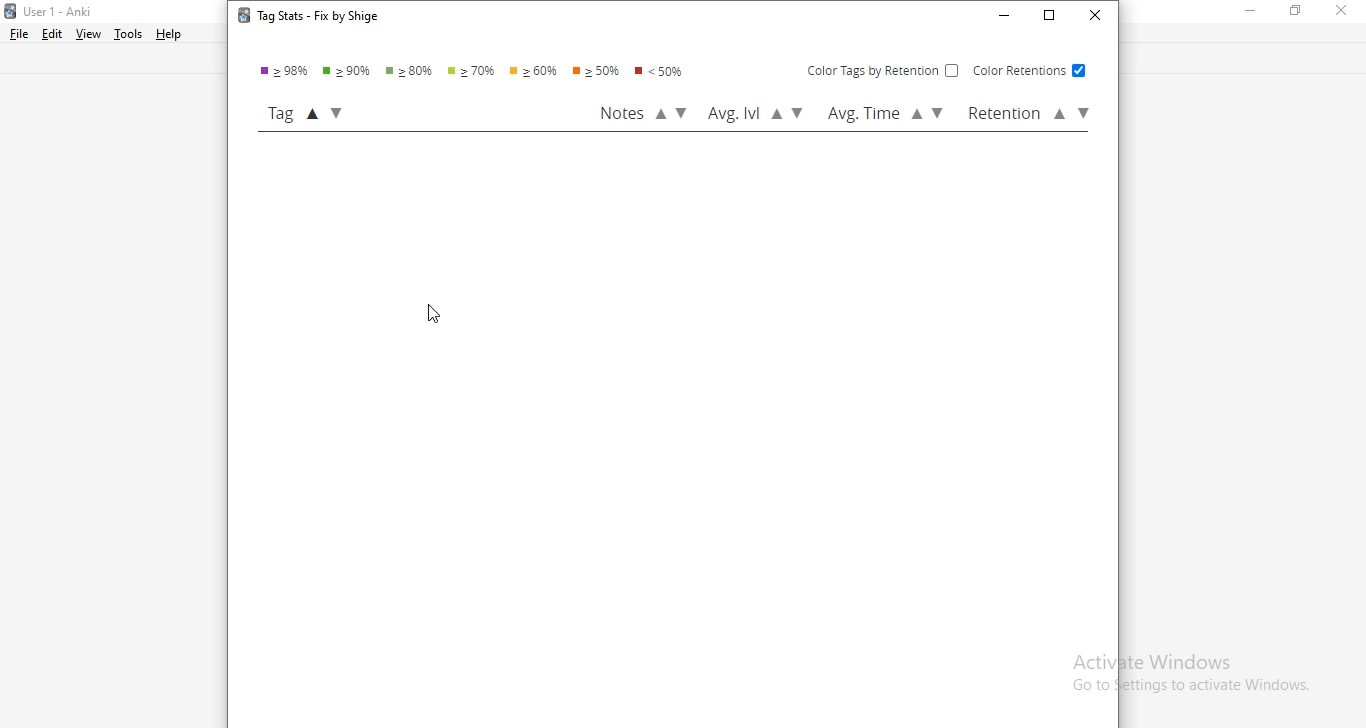 This screenshot has height=728, width=1366. What do you see at coordinates (128, 32) in the screenshot?
I see `tools` at bounding box center [128, 32].